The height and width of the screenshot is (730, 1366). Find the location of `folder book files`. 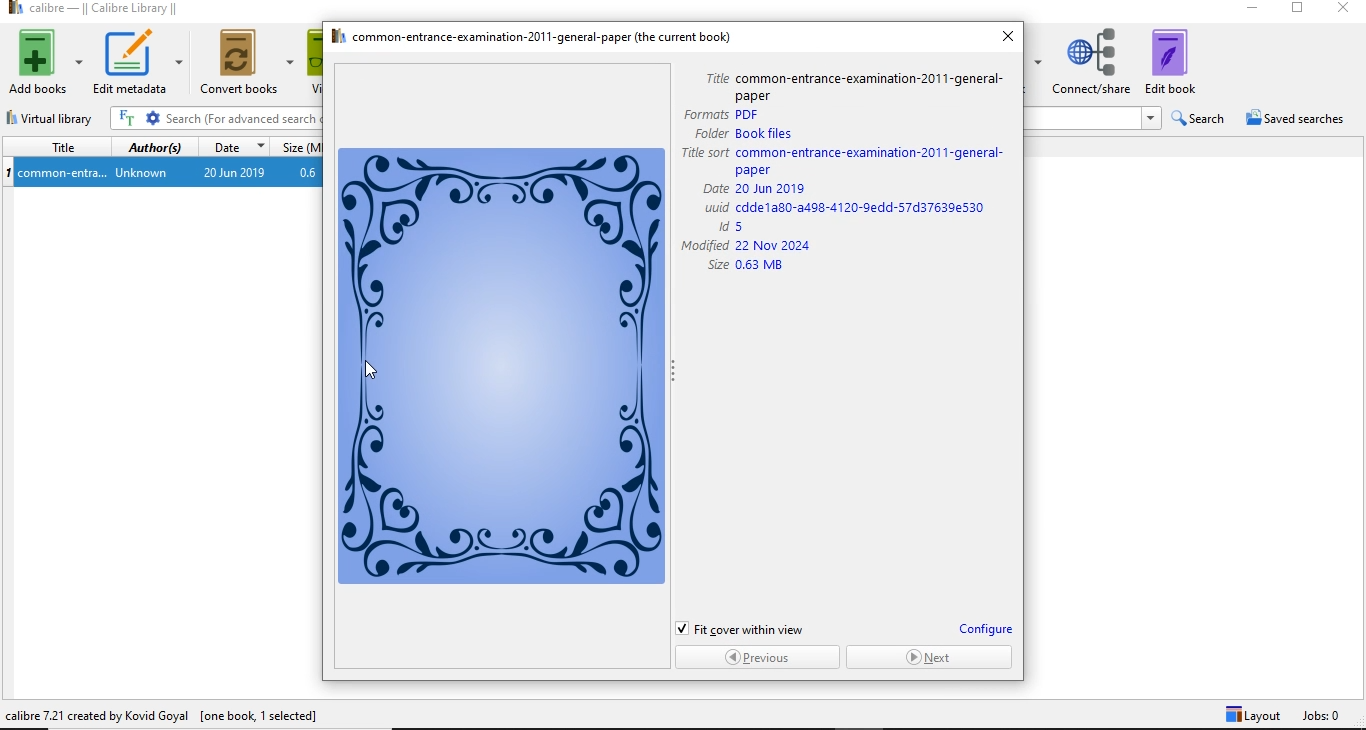

folder book files is located at coordinates (748, 133).